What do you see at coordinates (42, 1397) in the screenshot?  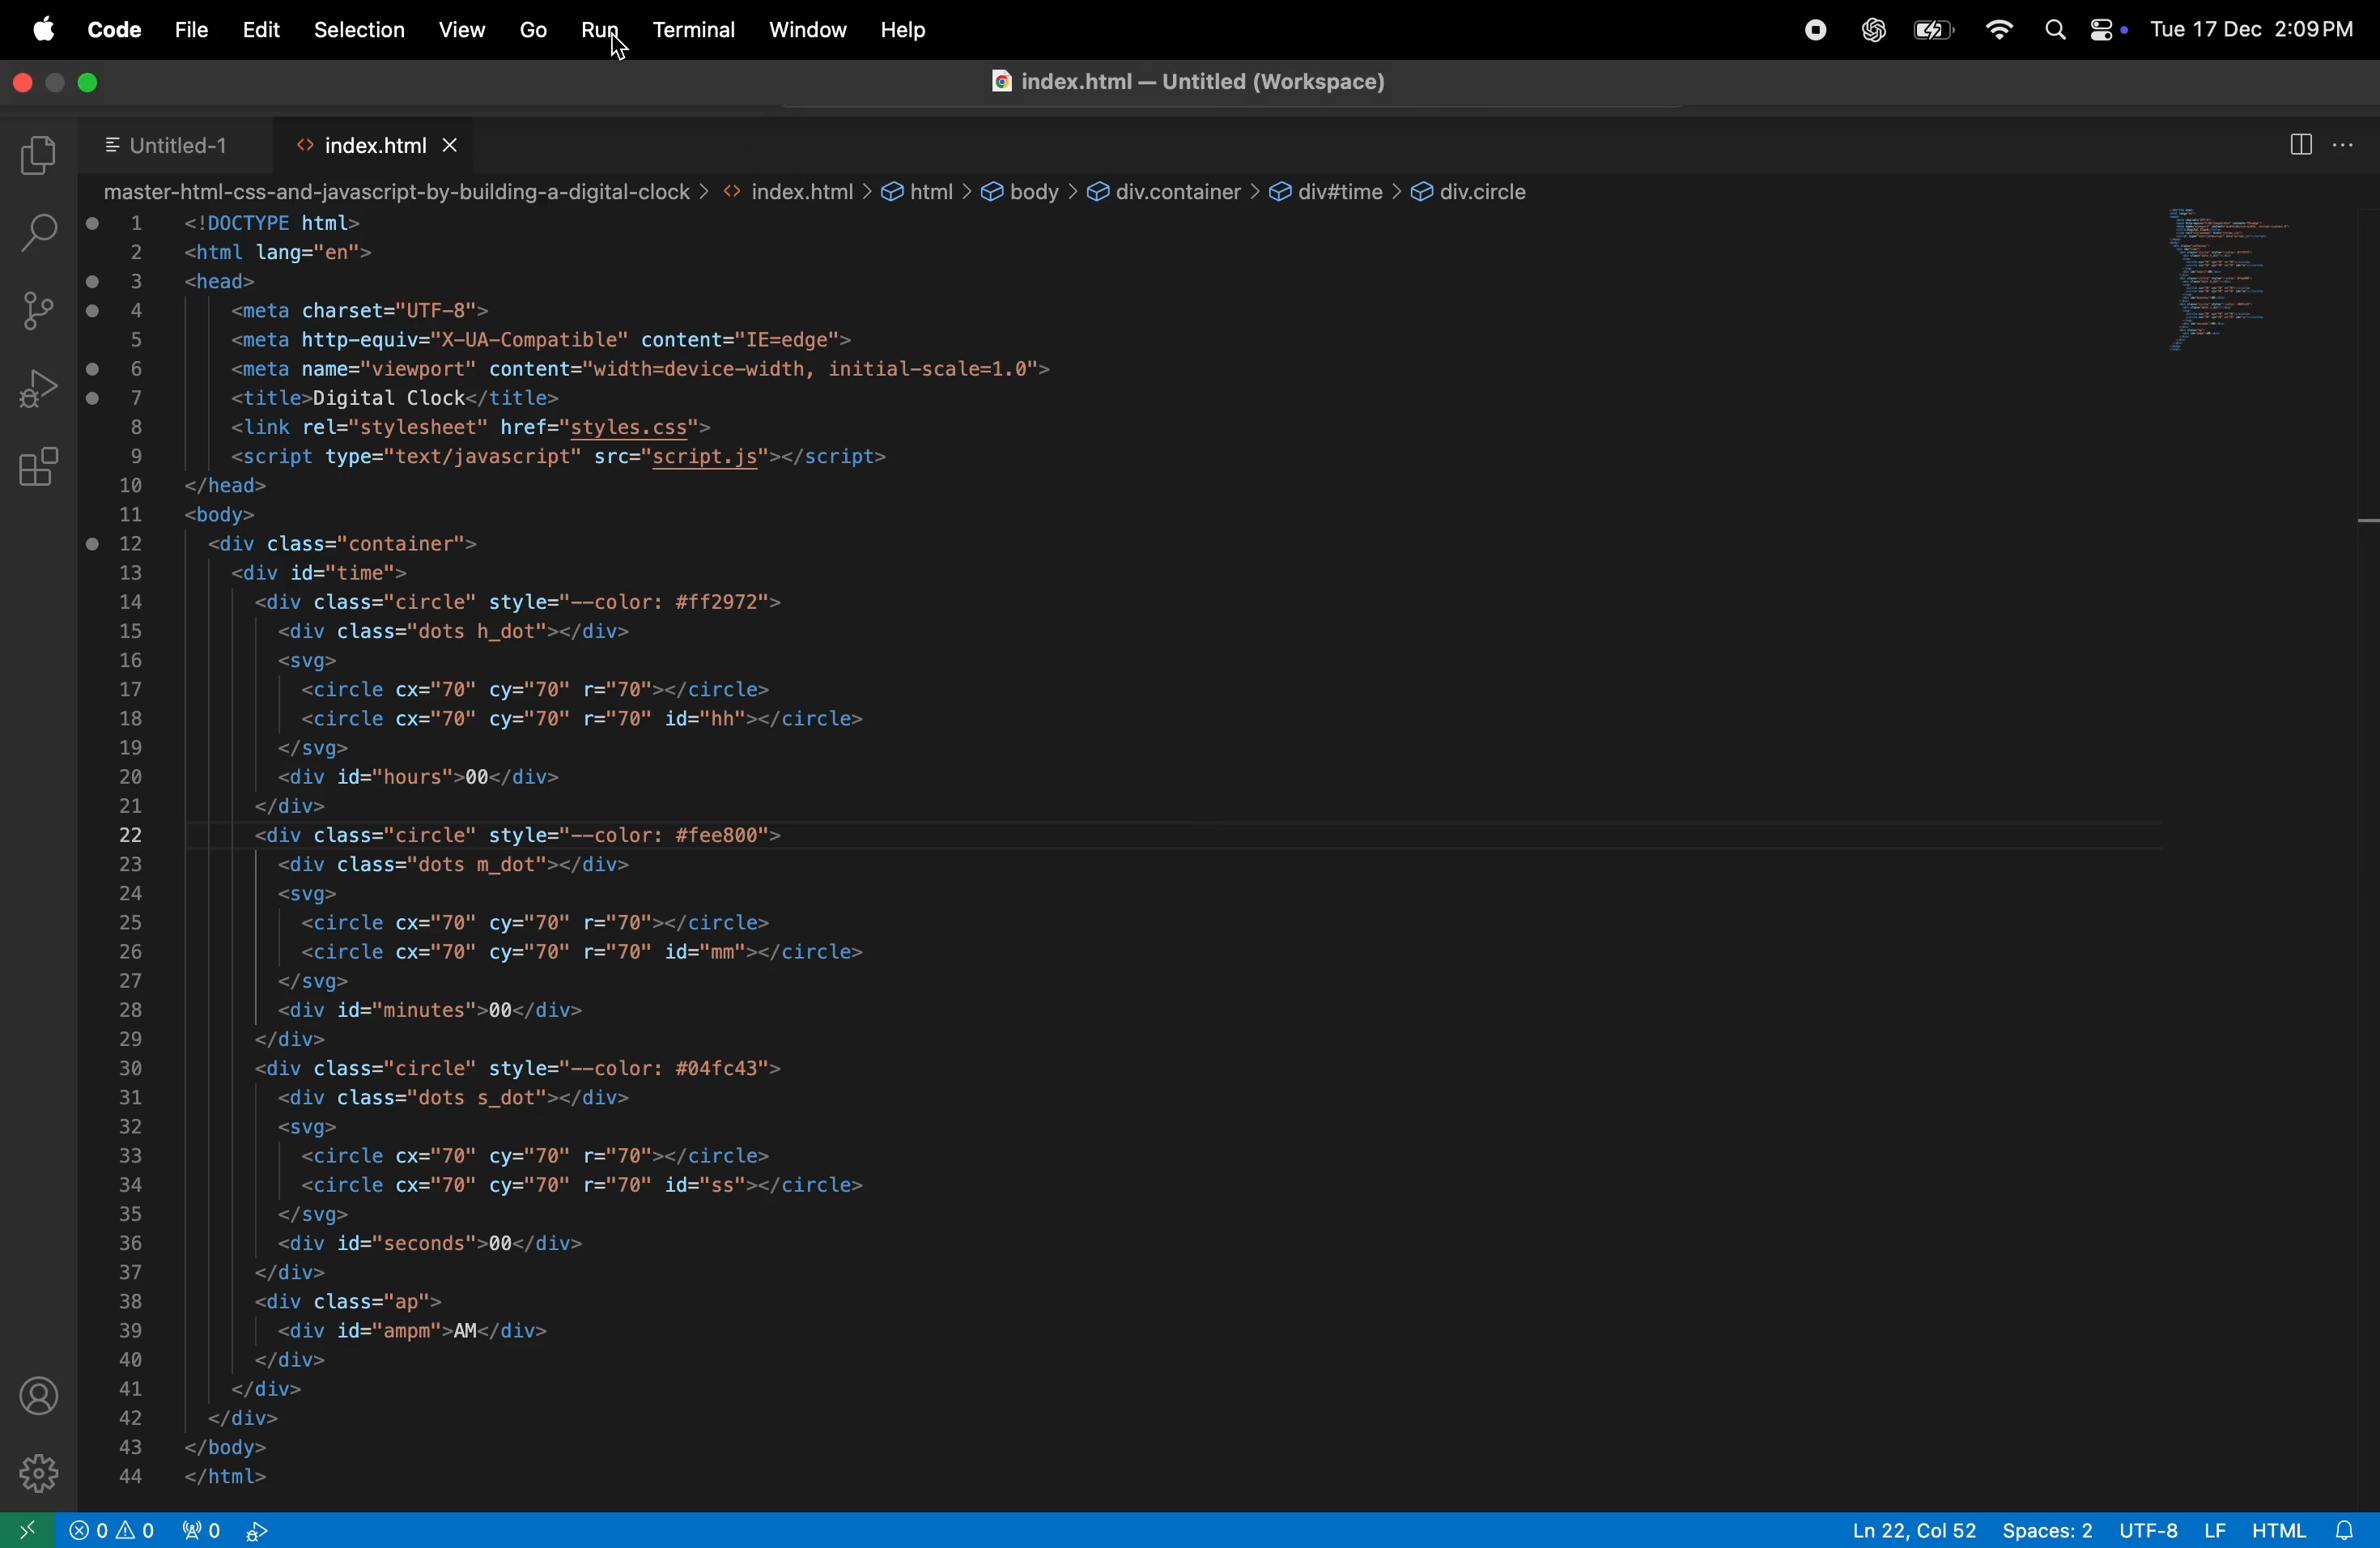 I see `profile` at bounding box center [42, 1397].